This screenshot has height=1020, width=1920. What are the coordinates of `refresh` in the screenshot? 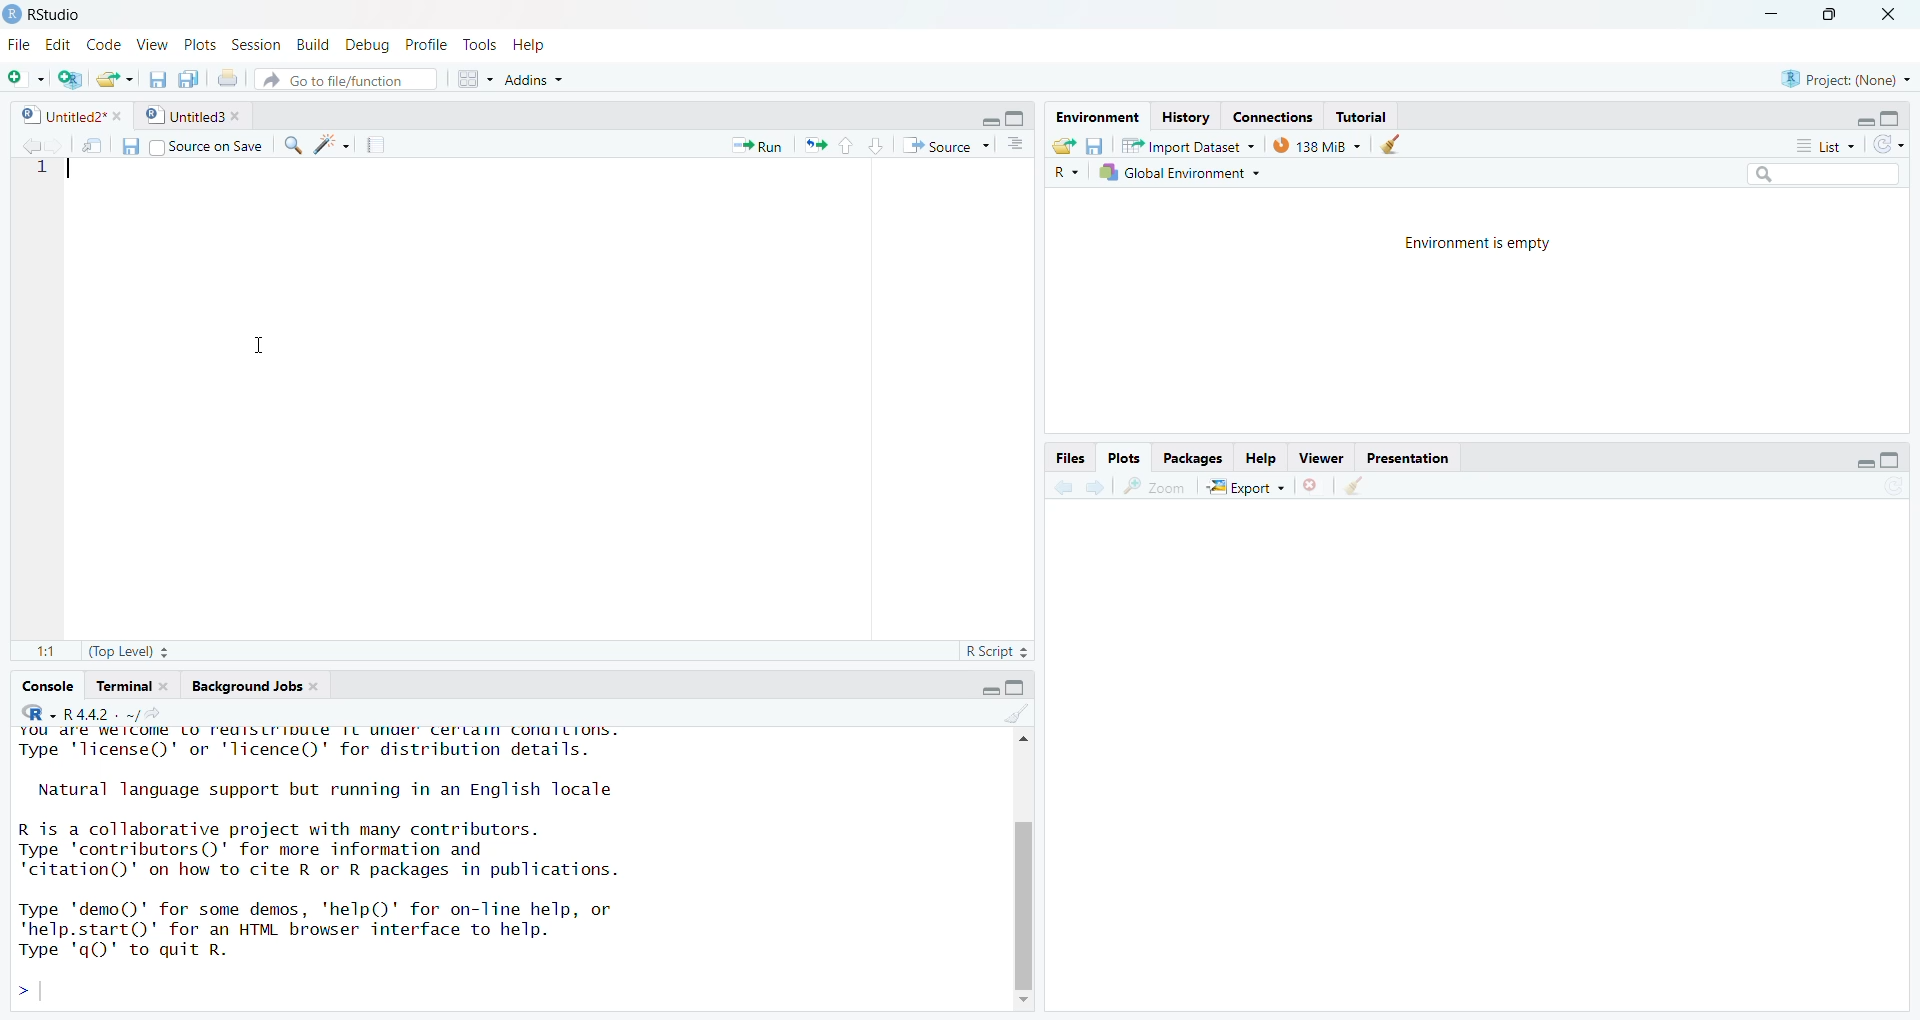 It's located at (1895, 143).